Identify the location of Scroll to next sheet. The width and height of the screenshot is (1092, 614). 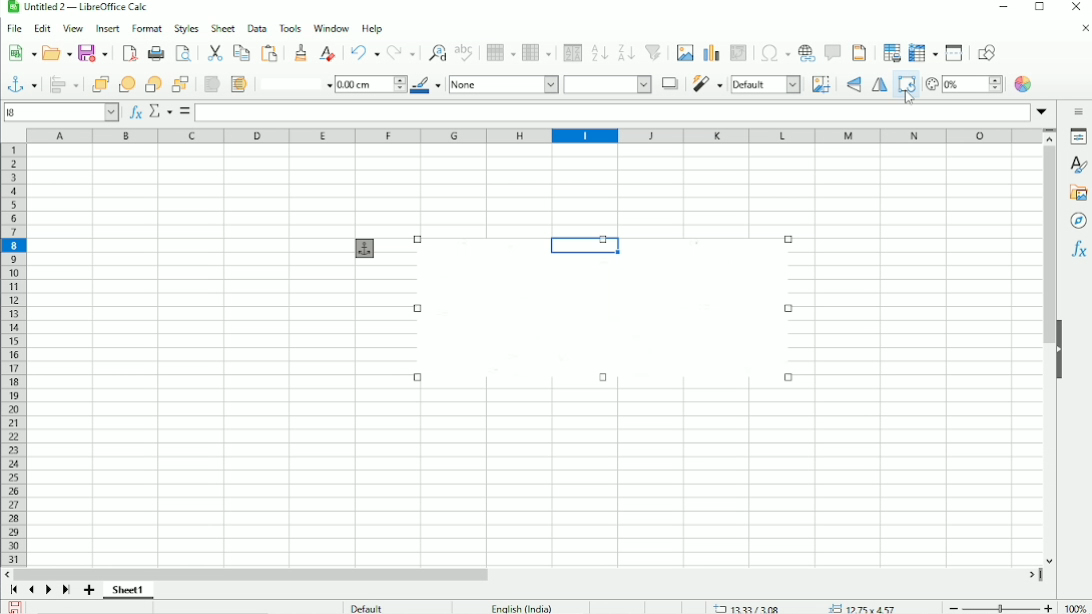
(47, 591).